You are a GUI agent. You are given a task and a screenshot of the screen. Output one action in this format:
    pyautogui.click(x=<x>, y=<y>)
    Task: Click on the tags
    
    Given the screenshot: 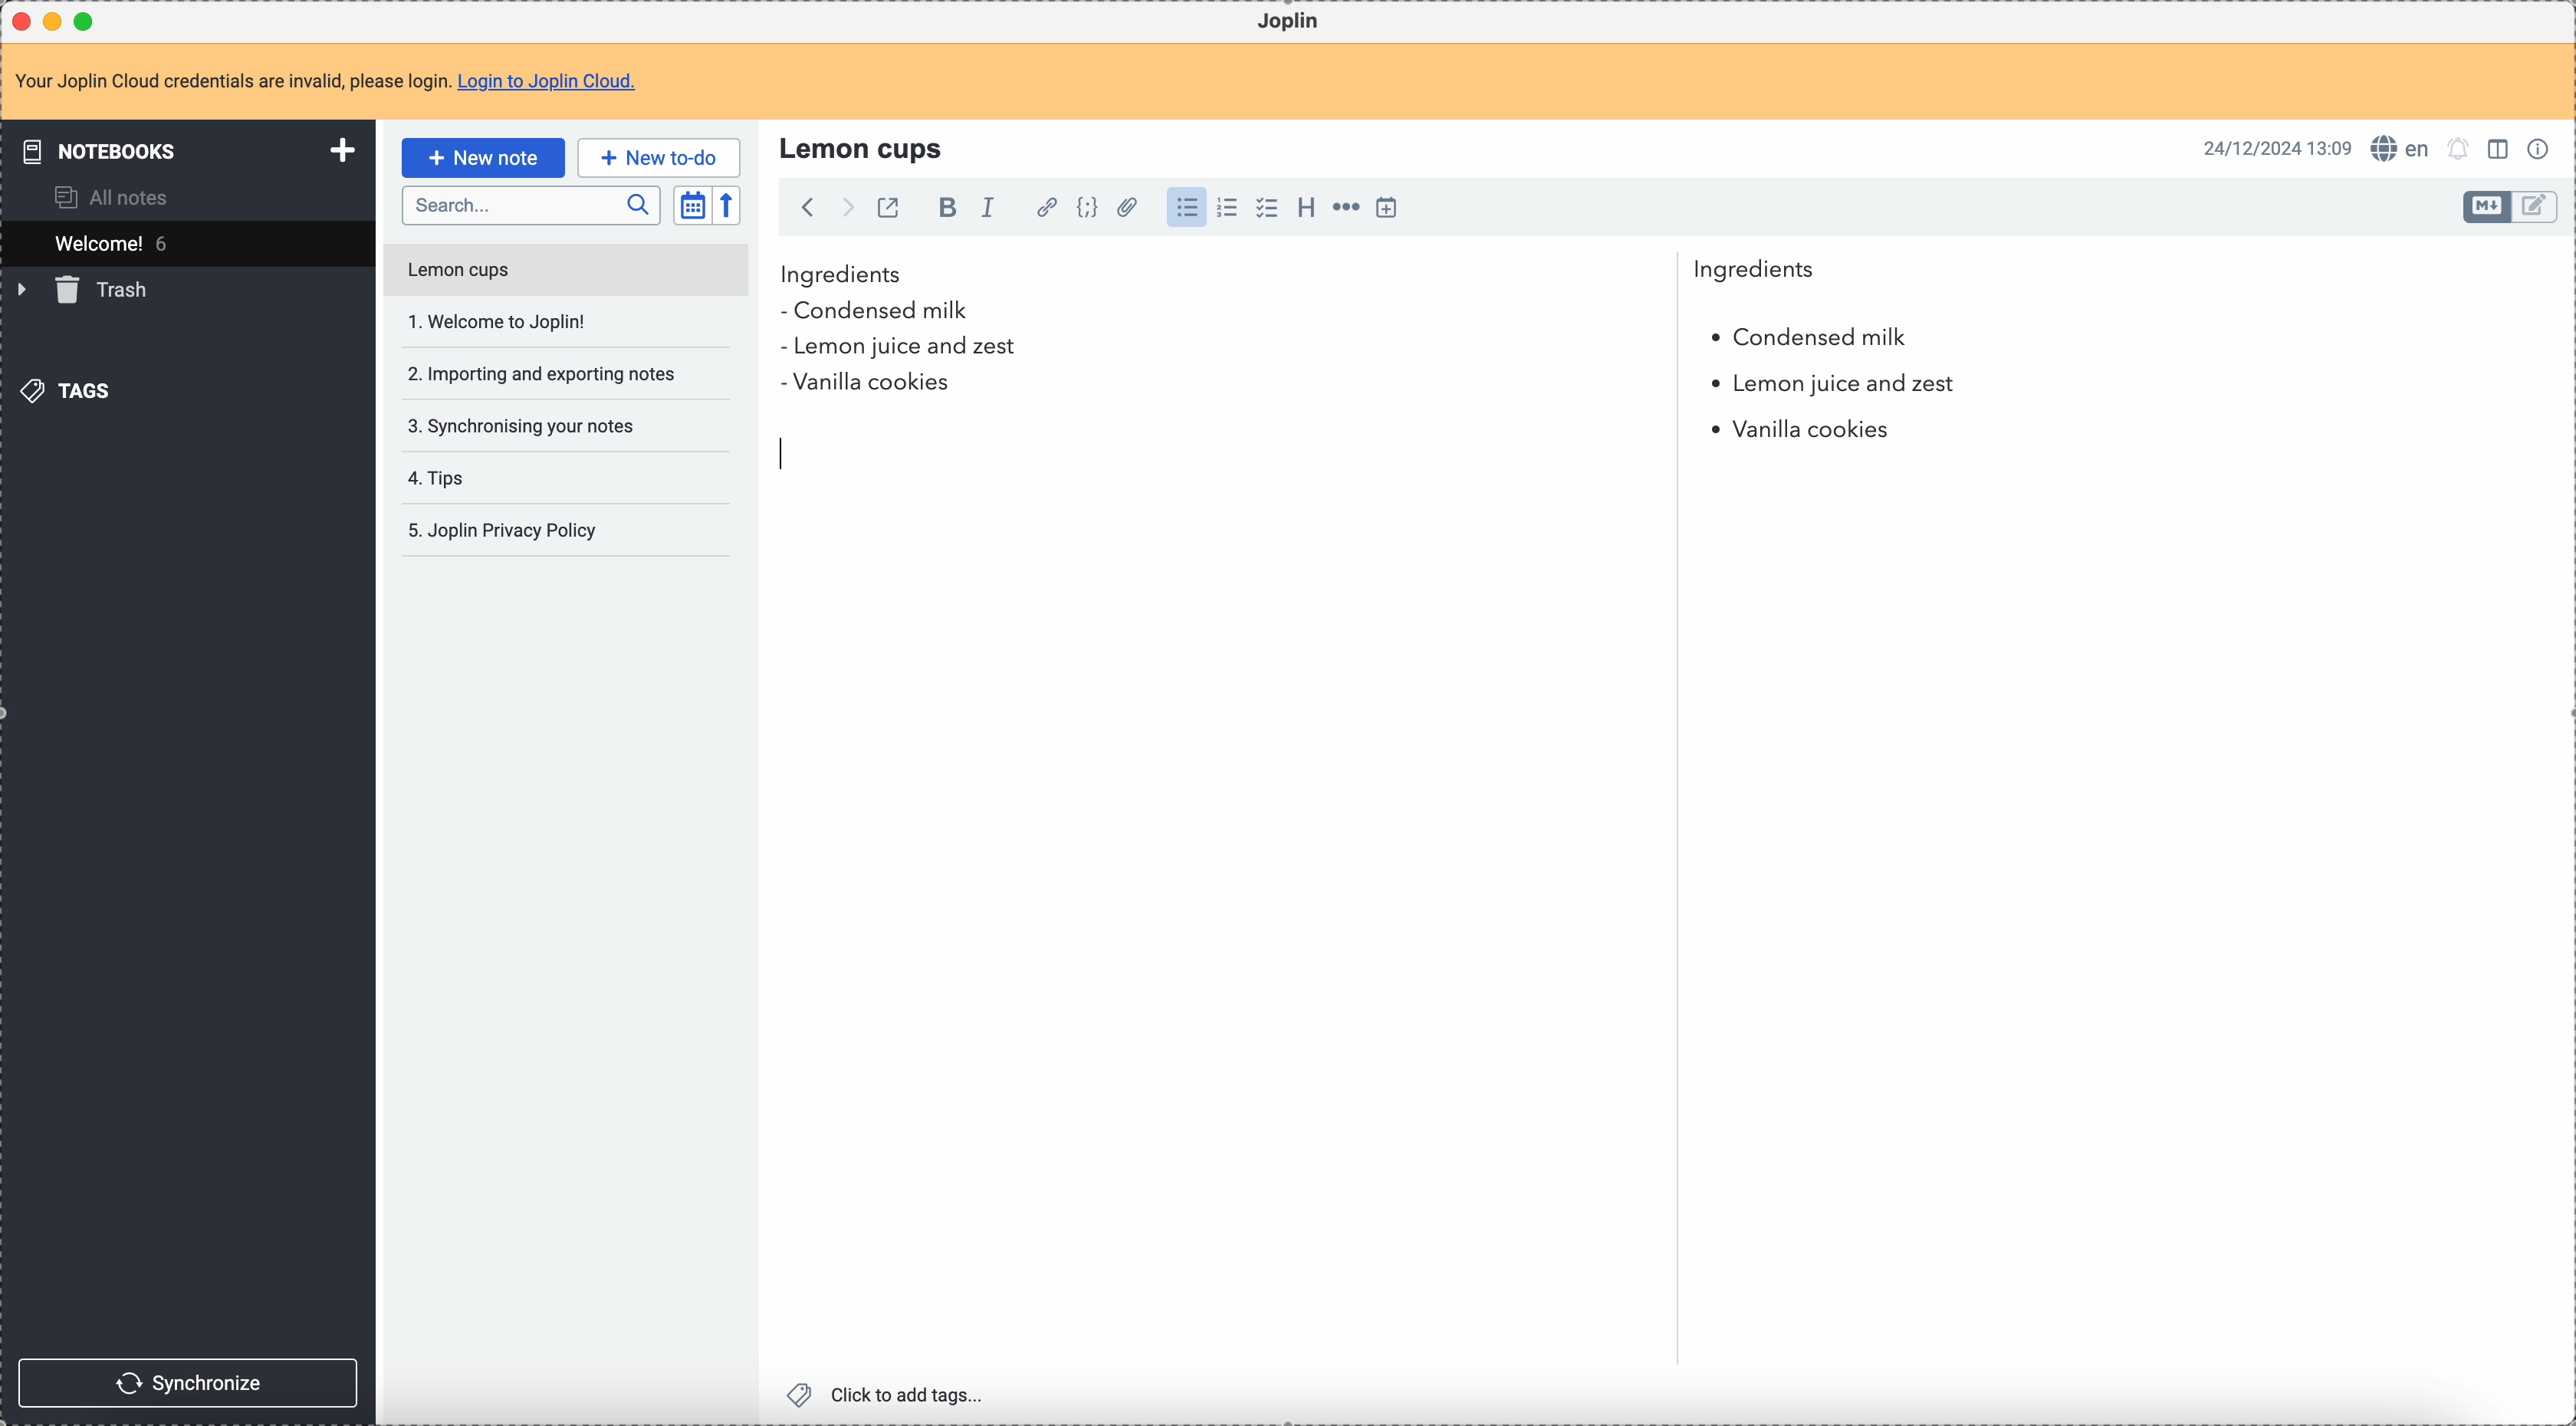 What is the action you would take?
    pyautogui.click(x=71, y=389)
    